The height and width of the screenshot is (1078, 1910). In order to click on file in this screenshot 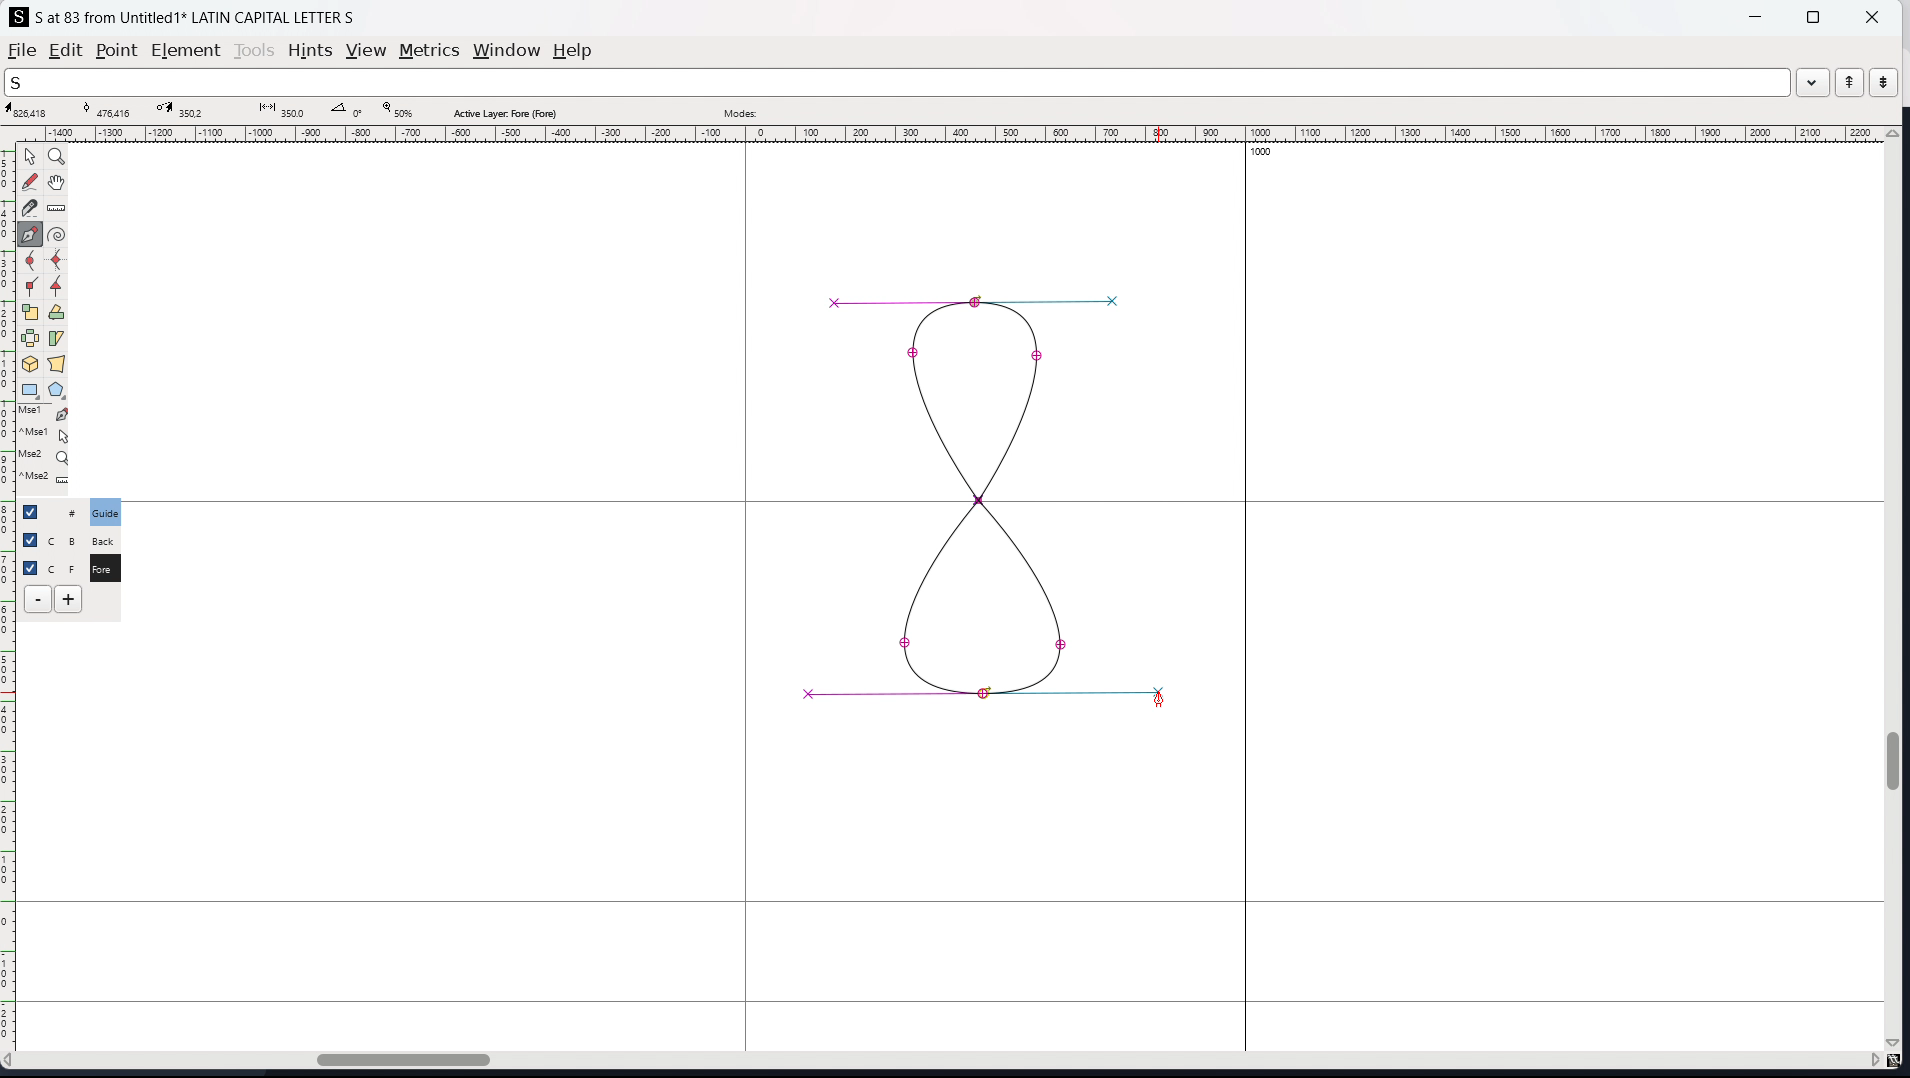, I will do `click(22, 50)`.